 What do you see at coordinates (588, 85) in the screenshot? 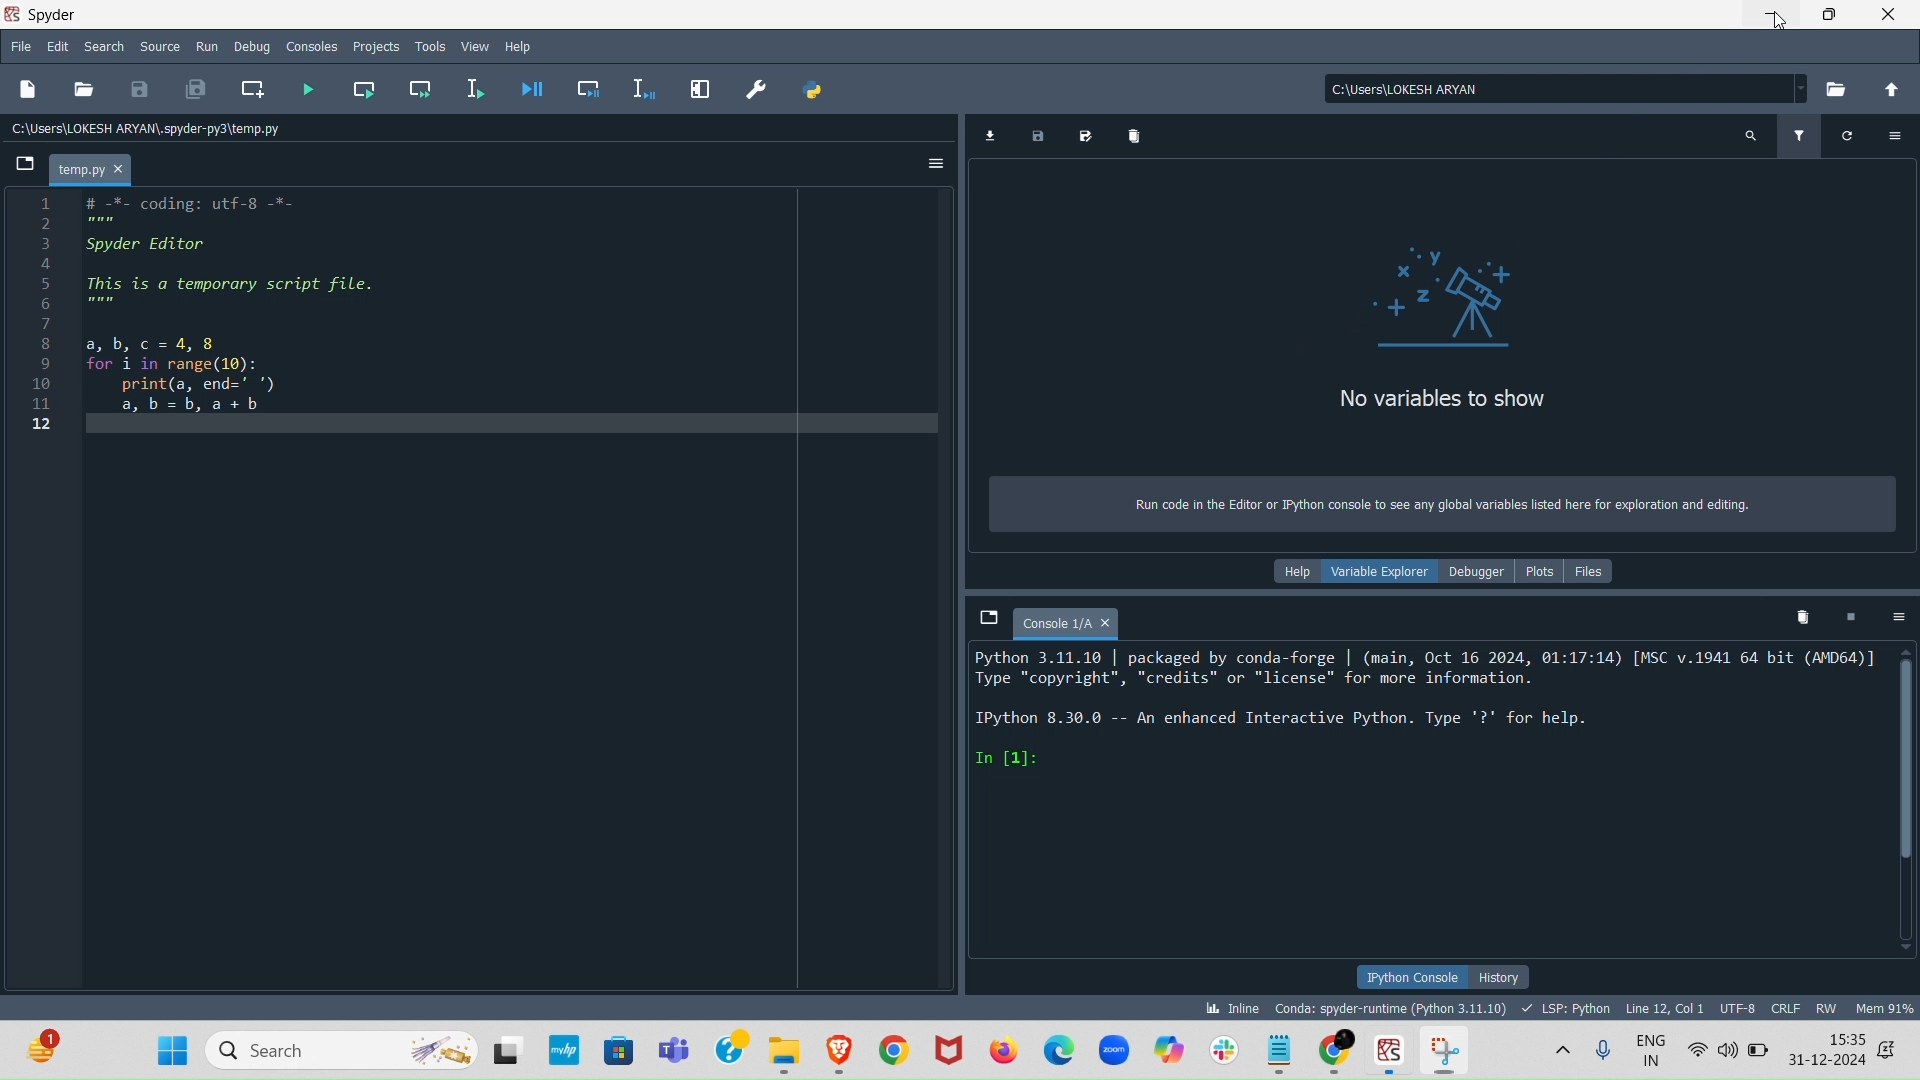
I see `Debug cell` at bounding box center [588, 85].